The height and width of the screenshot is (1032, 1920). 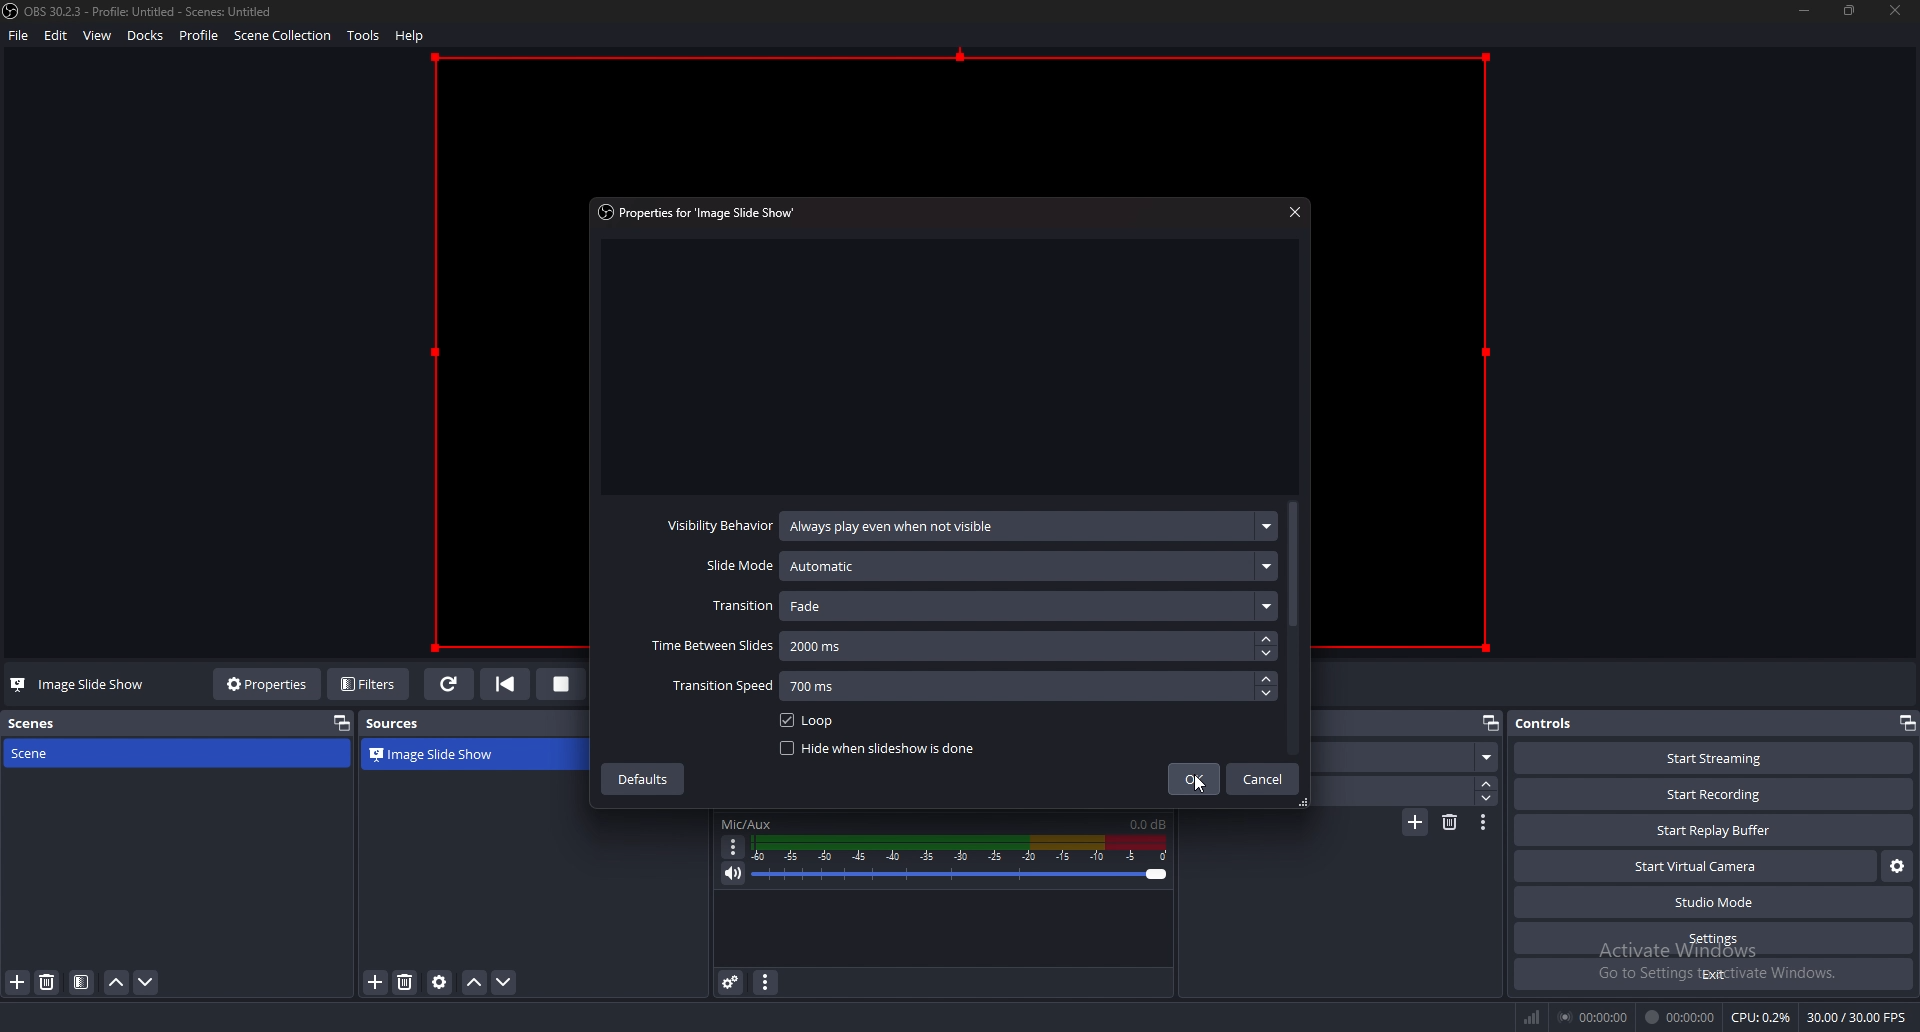 What do you see at coordinates (752, 824) in the screenshot?
I see `mic/aux` at bounding box center [752, 824].